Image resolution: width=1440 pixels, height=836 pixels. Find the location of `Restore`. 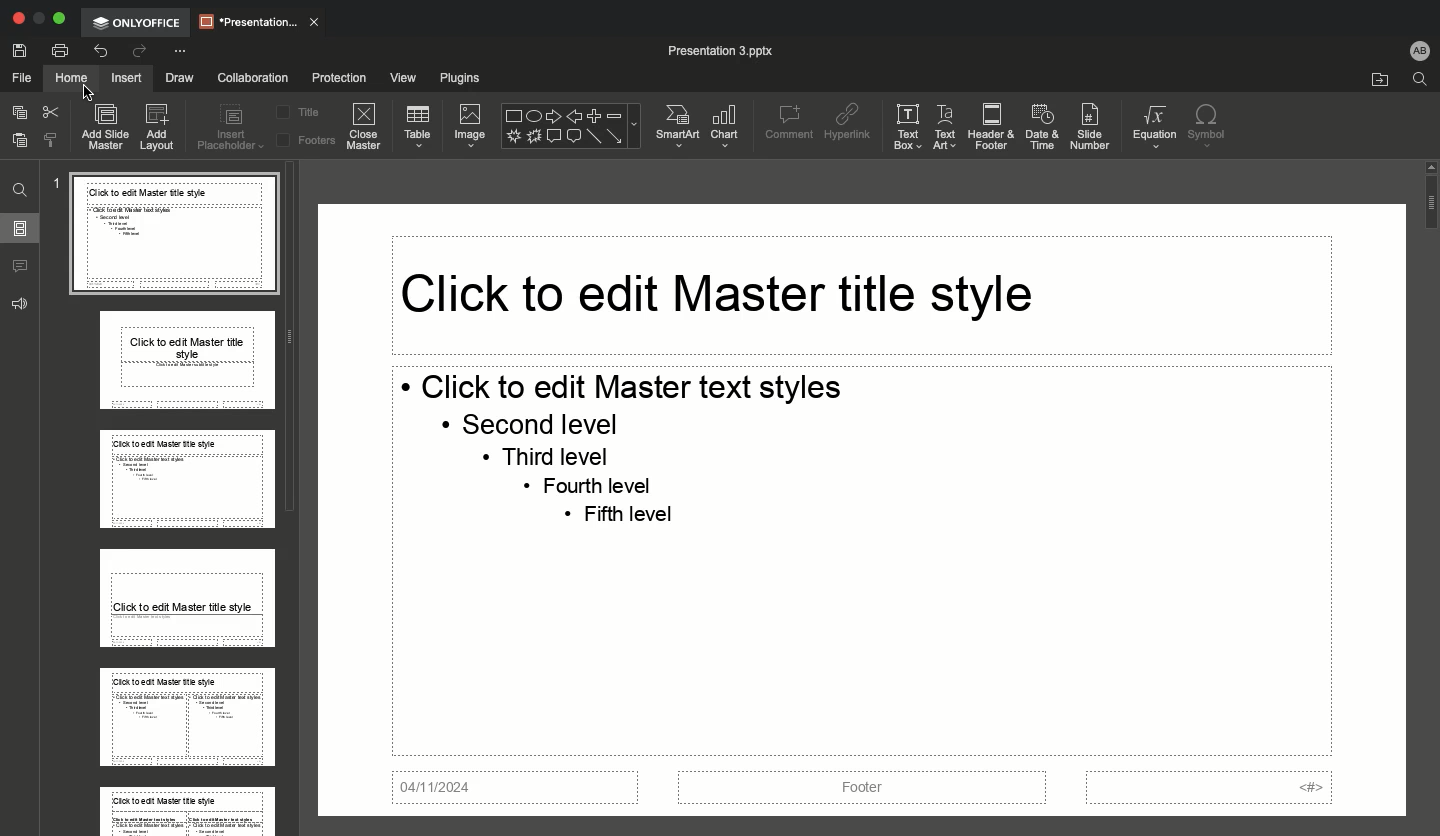

Restore is located at coordinates (38, 20).